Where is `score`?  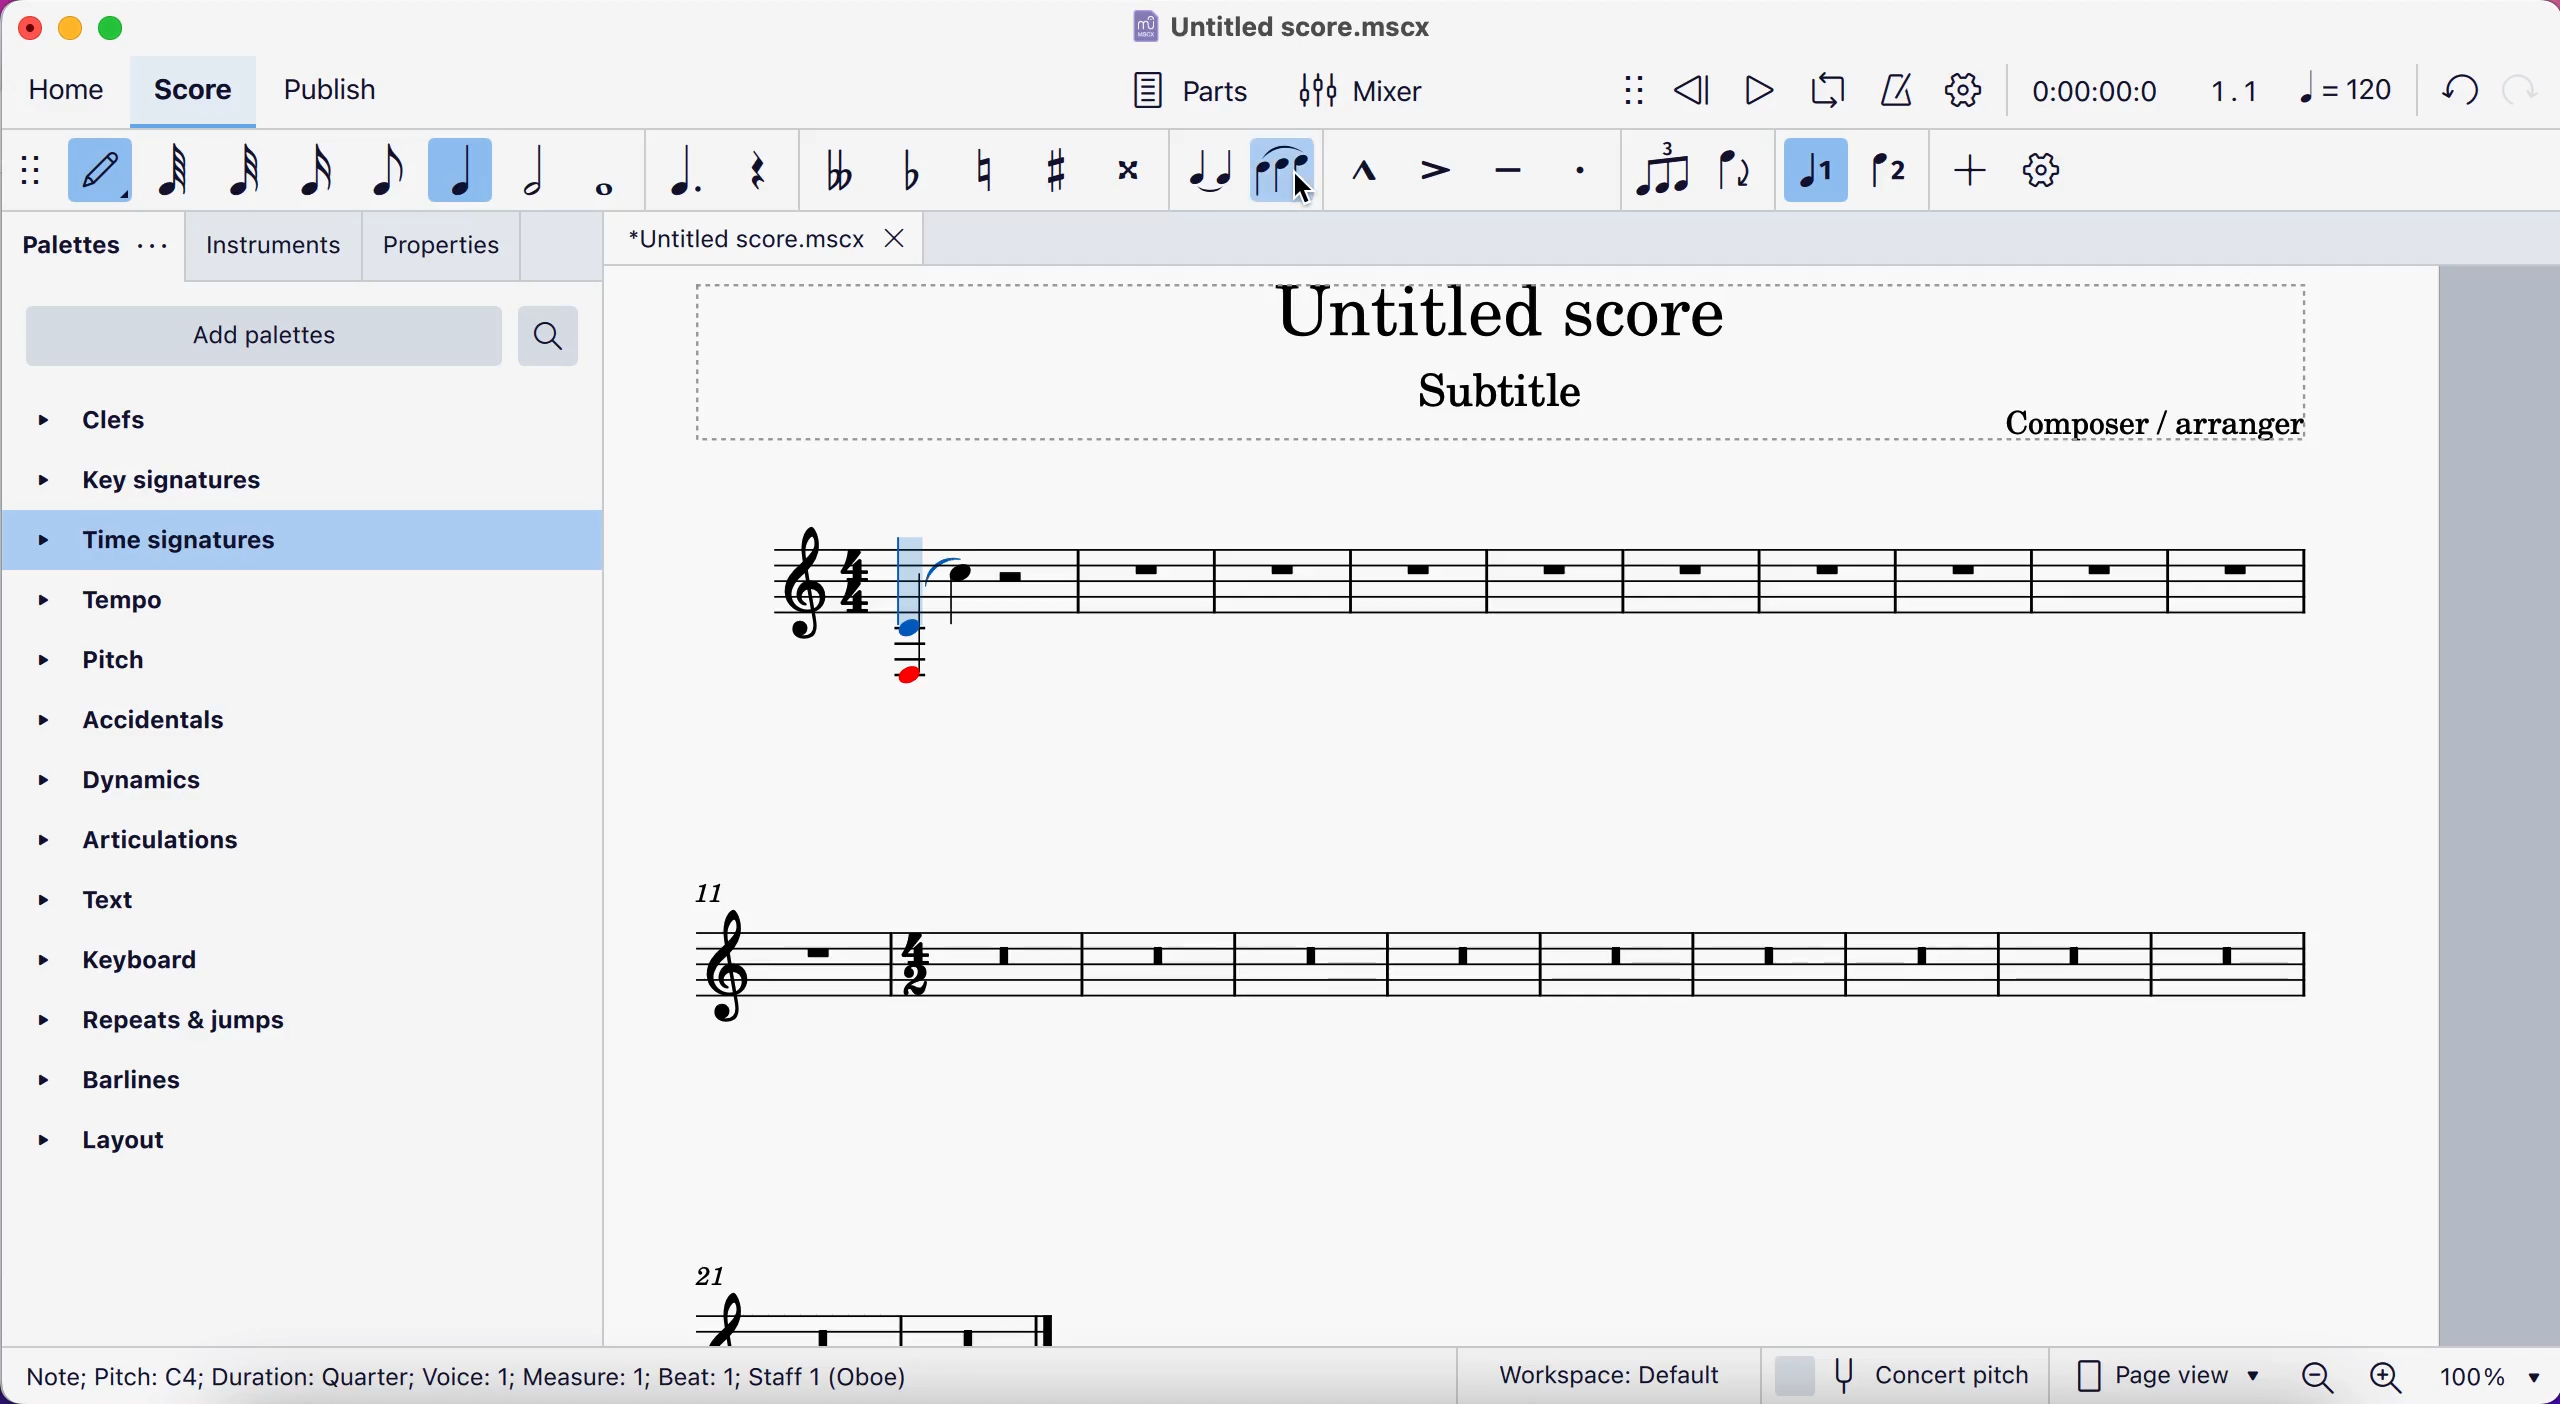 score is located at coordinates (198, 93).